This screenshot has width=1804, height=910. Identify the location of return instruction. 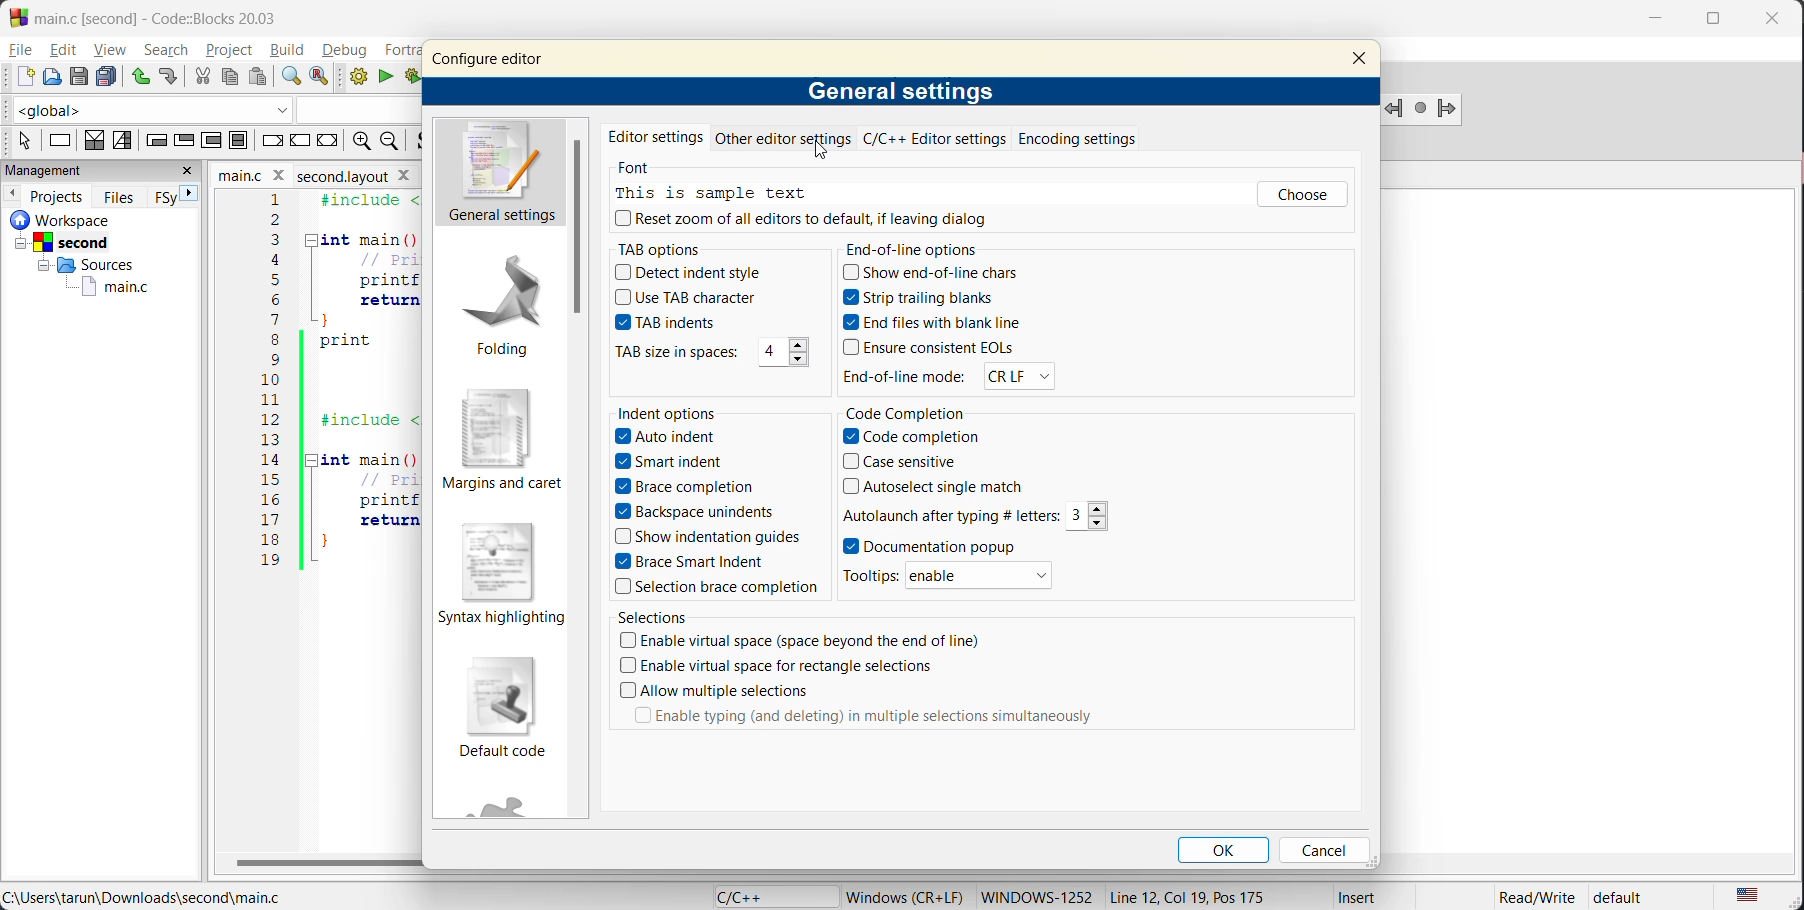
(328, 140).